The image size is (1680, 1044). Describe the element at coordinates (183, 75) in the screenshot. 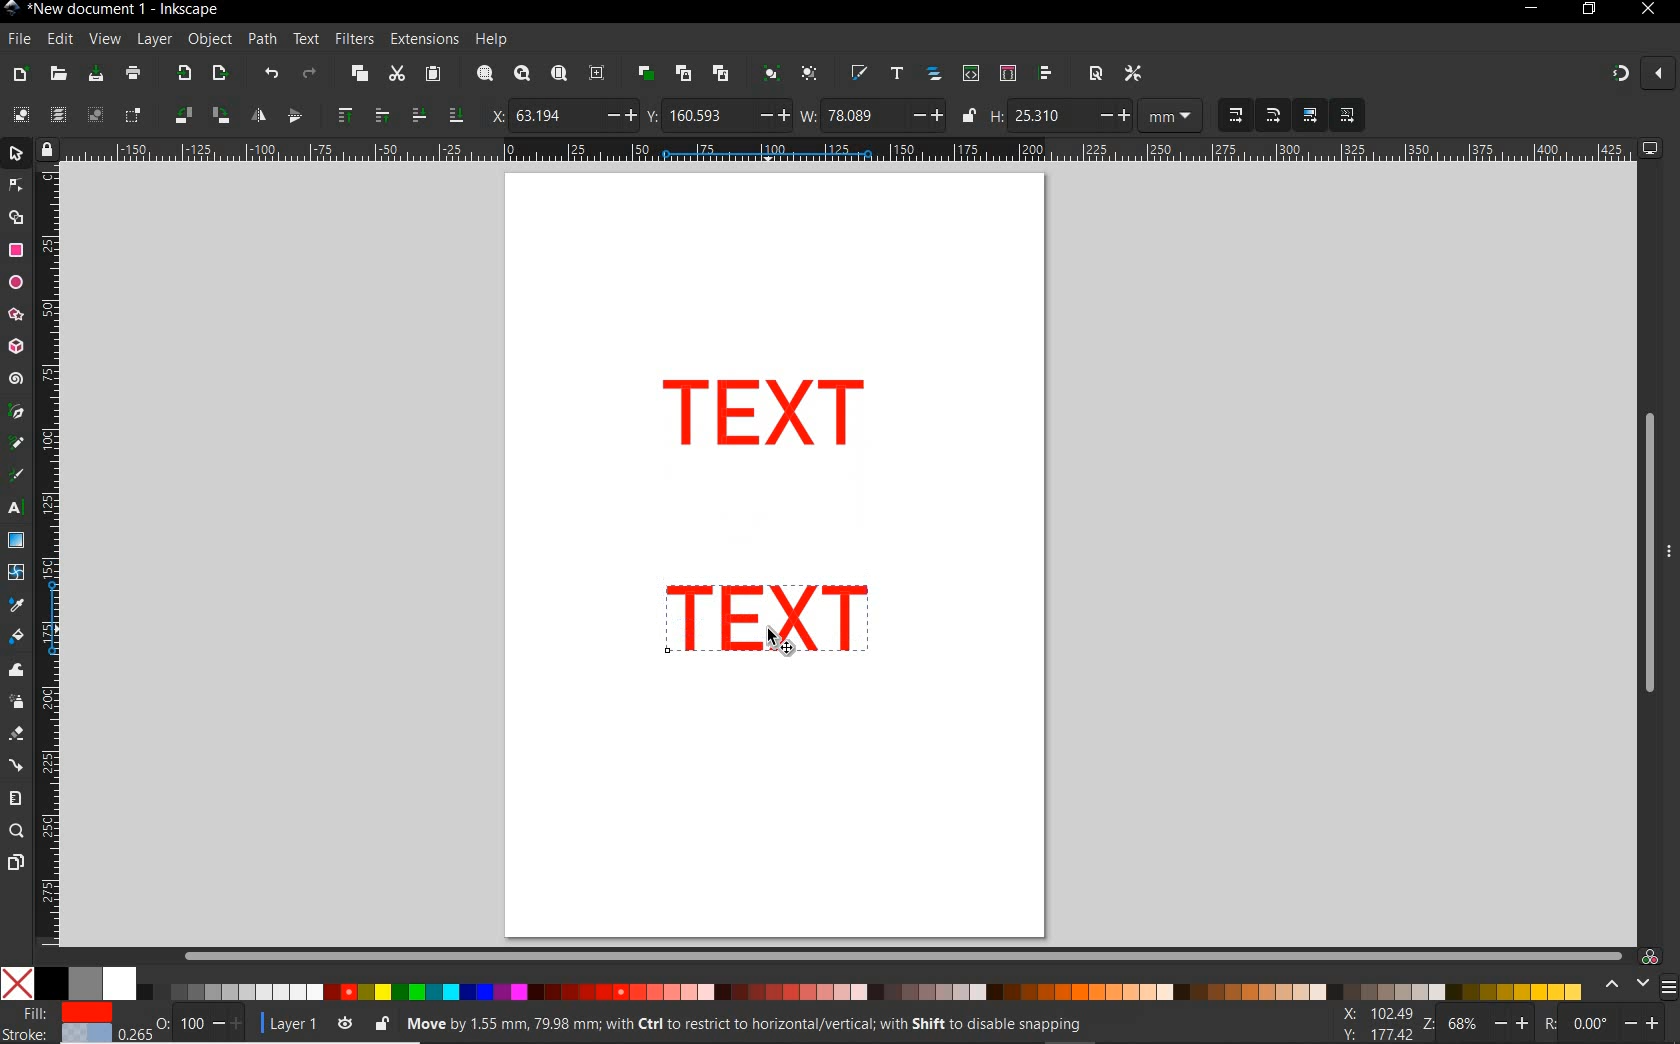

I see `import` at that location.